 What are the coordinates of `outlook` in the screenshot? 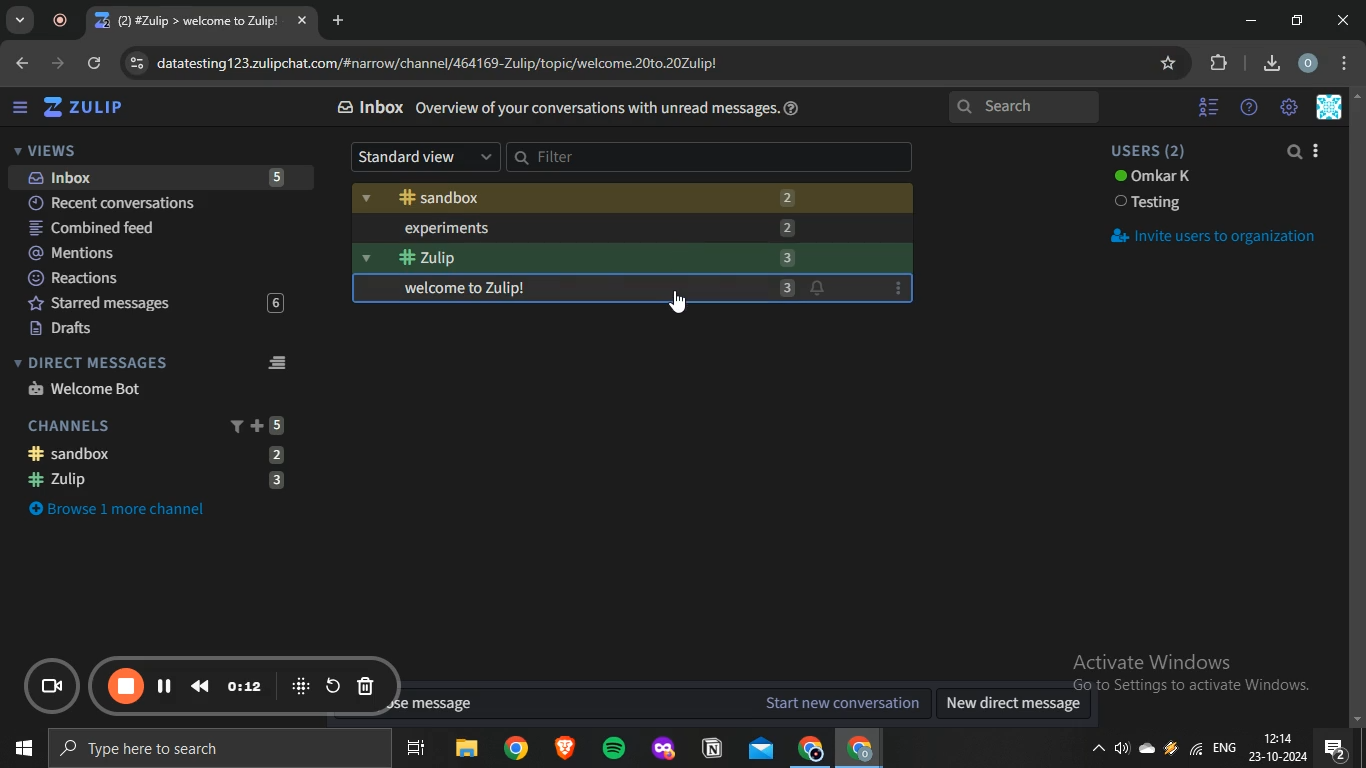 It's located at (762, 748).